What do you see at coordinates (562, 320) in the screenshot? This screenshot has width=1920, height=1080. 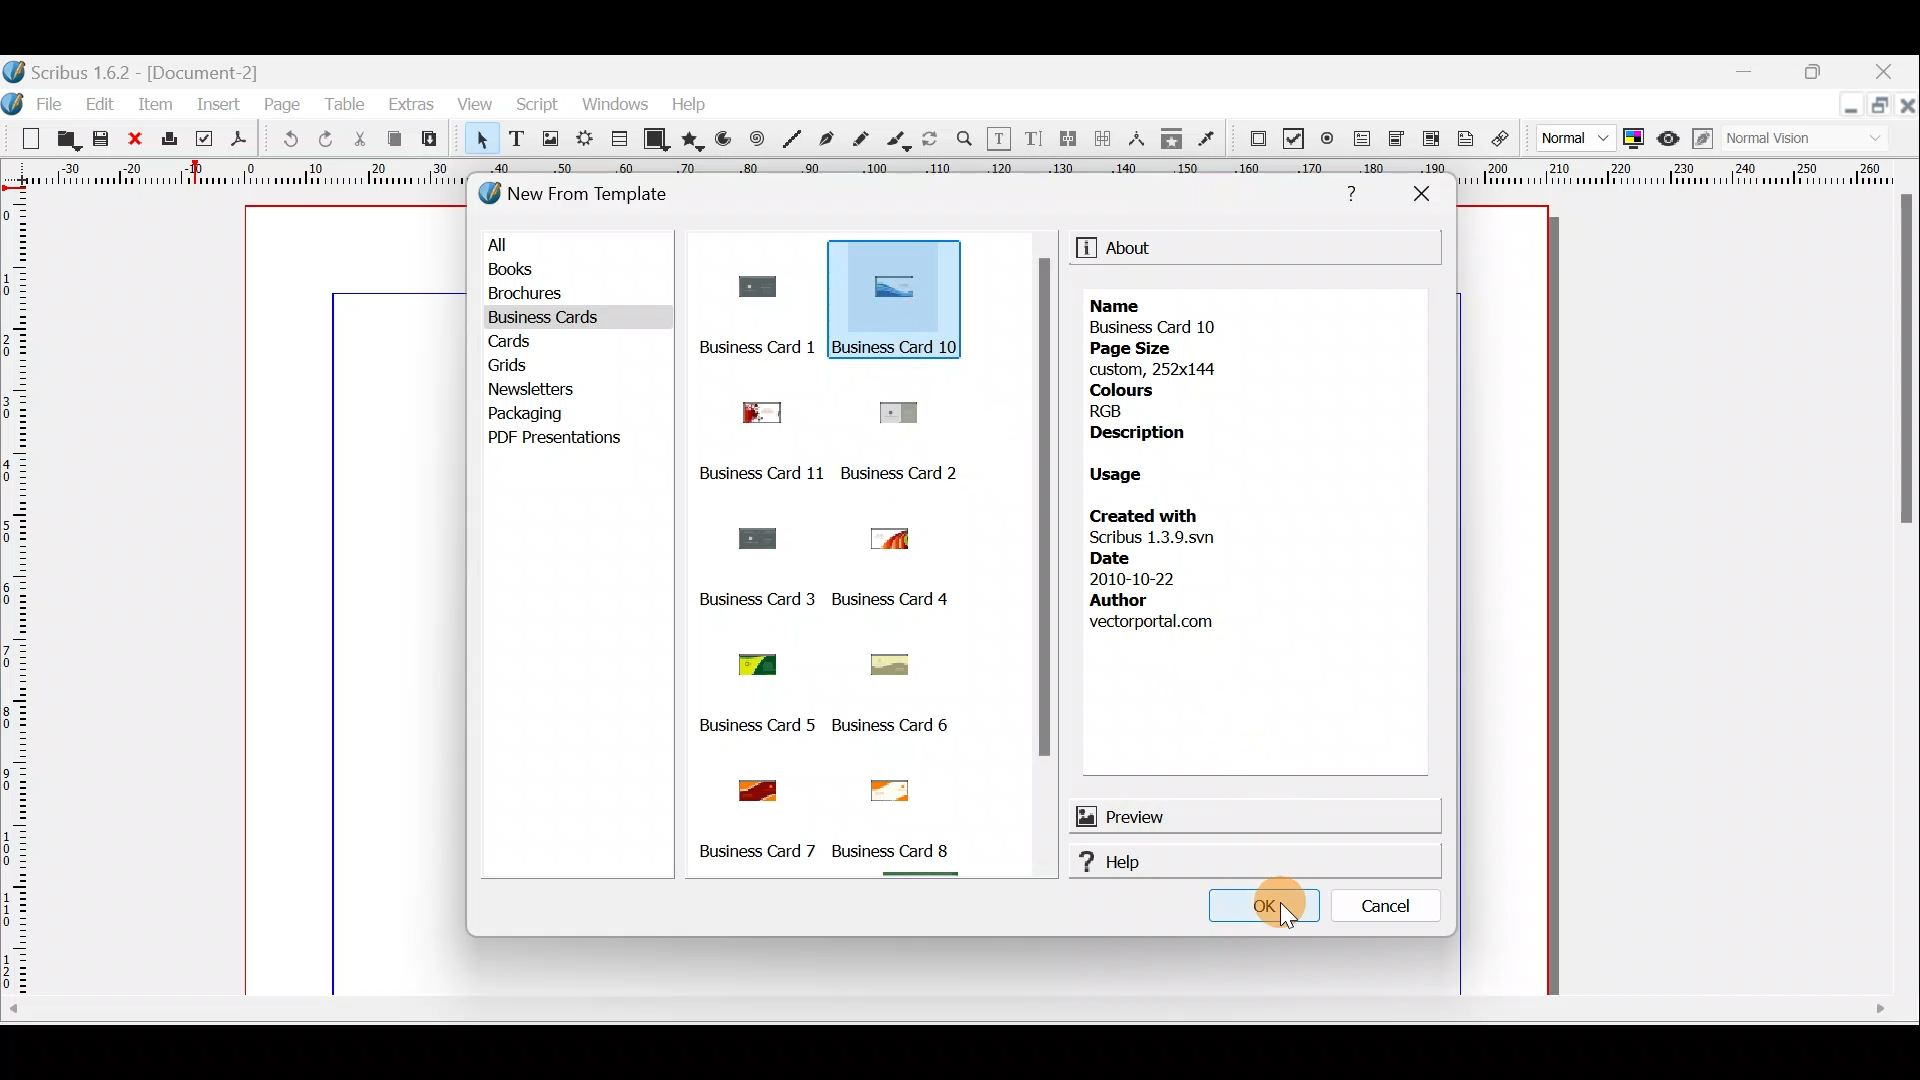 I see `Business cards` at bounding box center [562, 320].